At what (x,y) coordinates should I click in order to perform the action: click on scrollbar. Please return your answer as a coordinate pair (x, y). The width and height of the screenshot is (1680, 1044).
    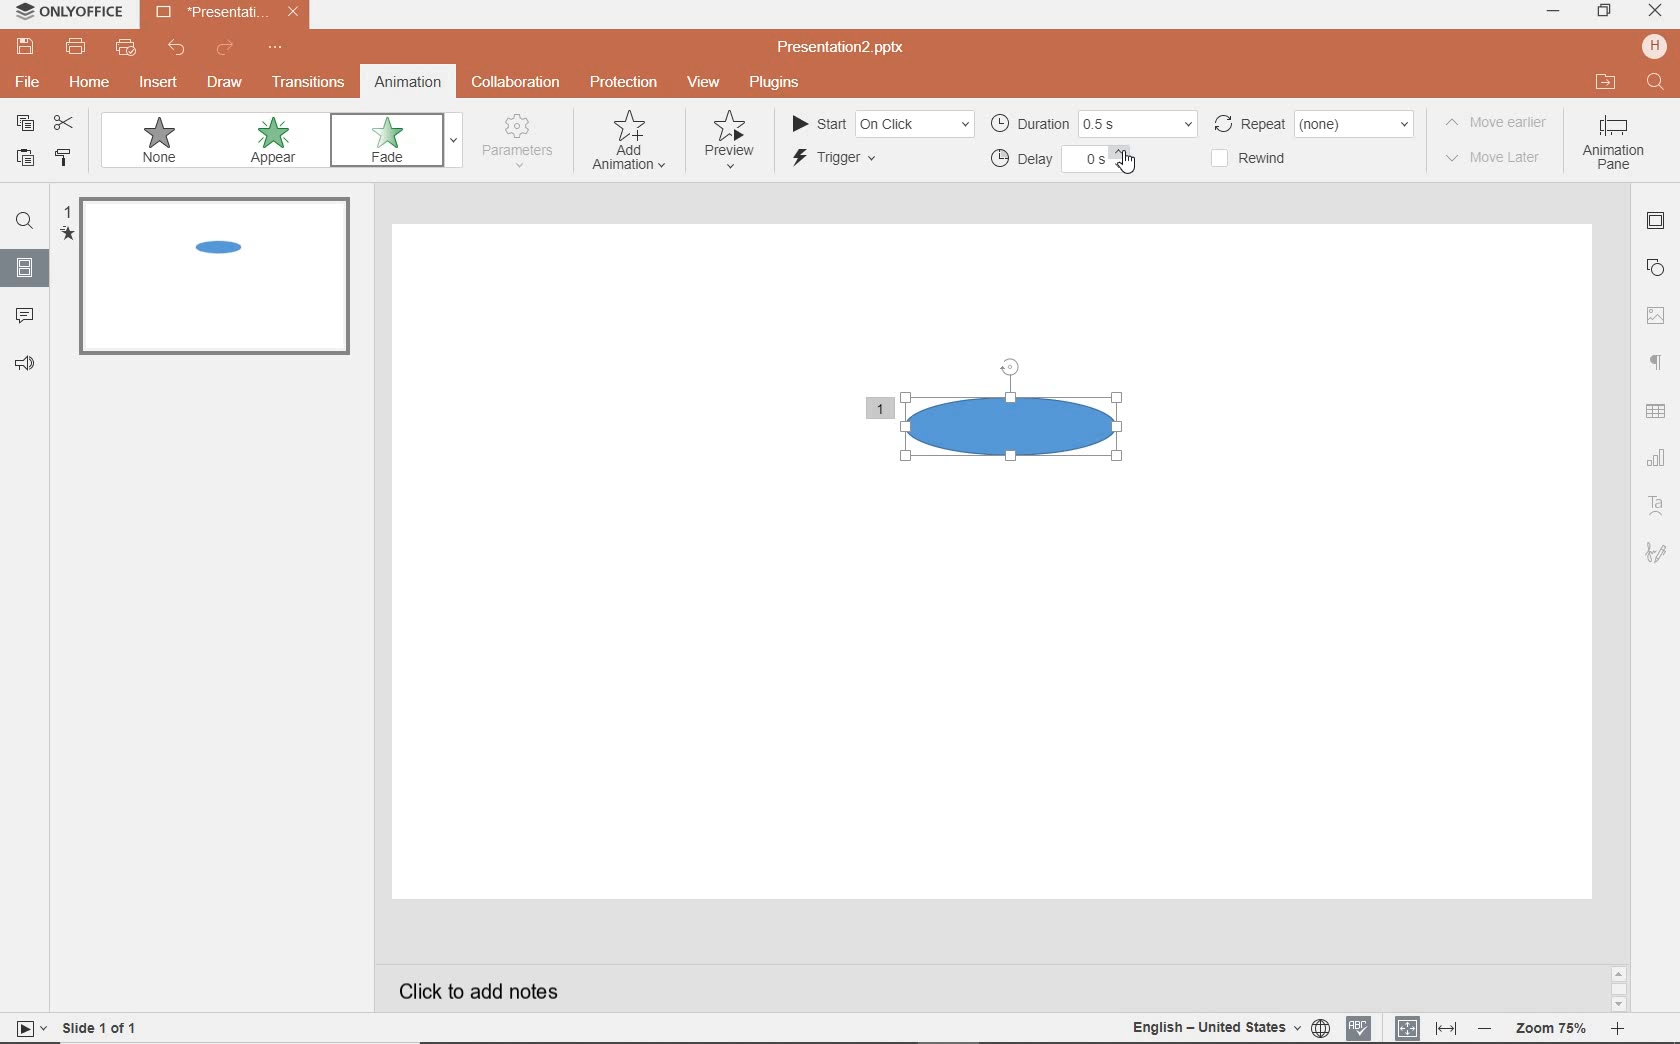
    Looking at the image, I should click on (1617, 989).